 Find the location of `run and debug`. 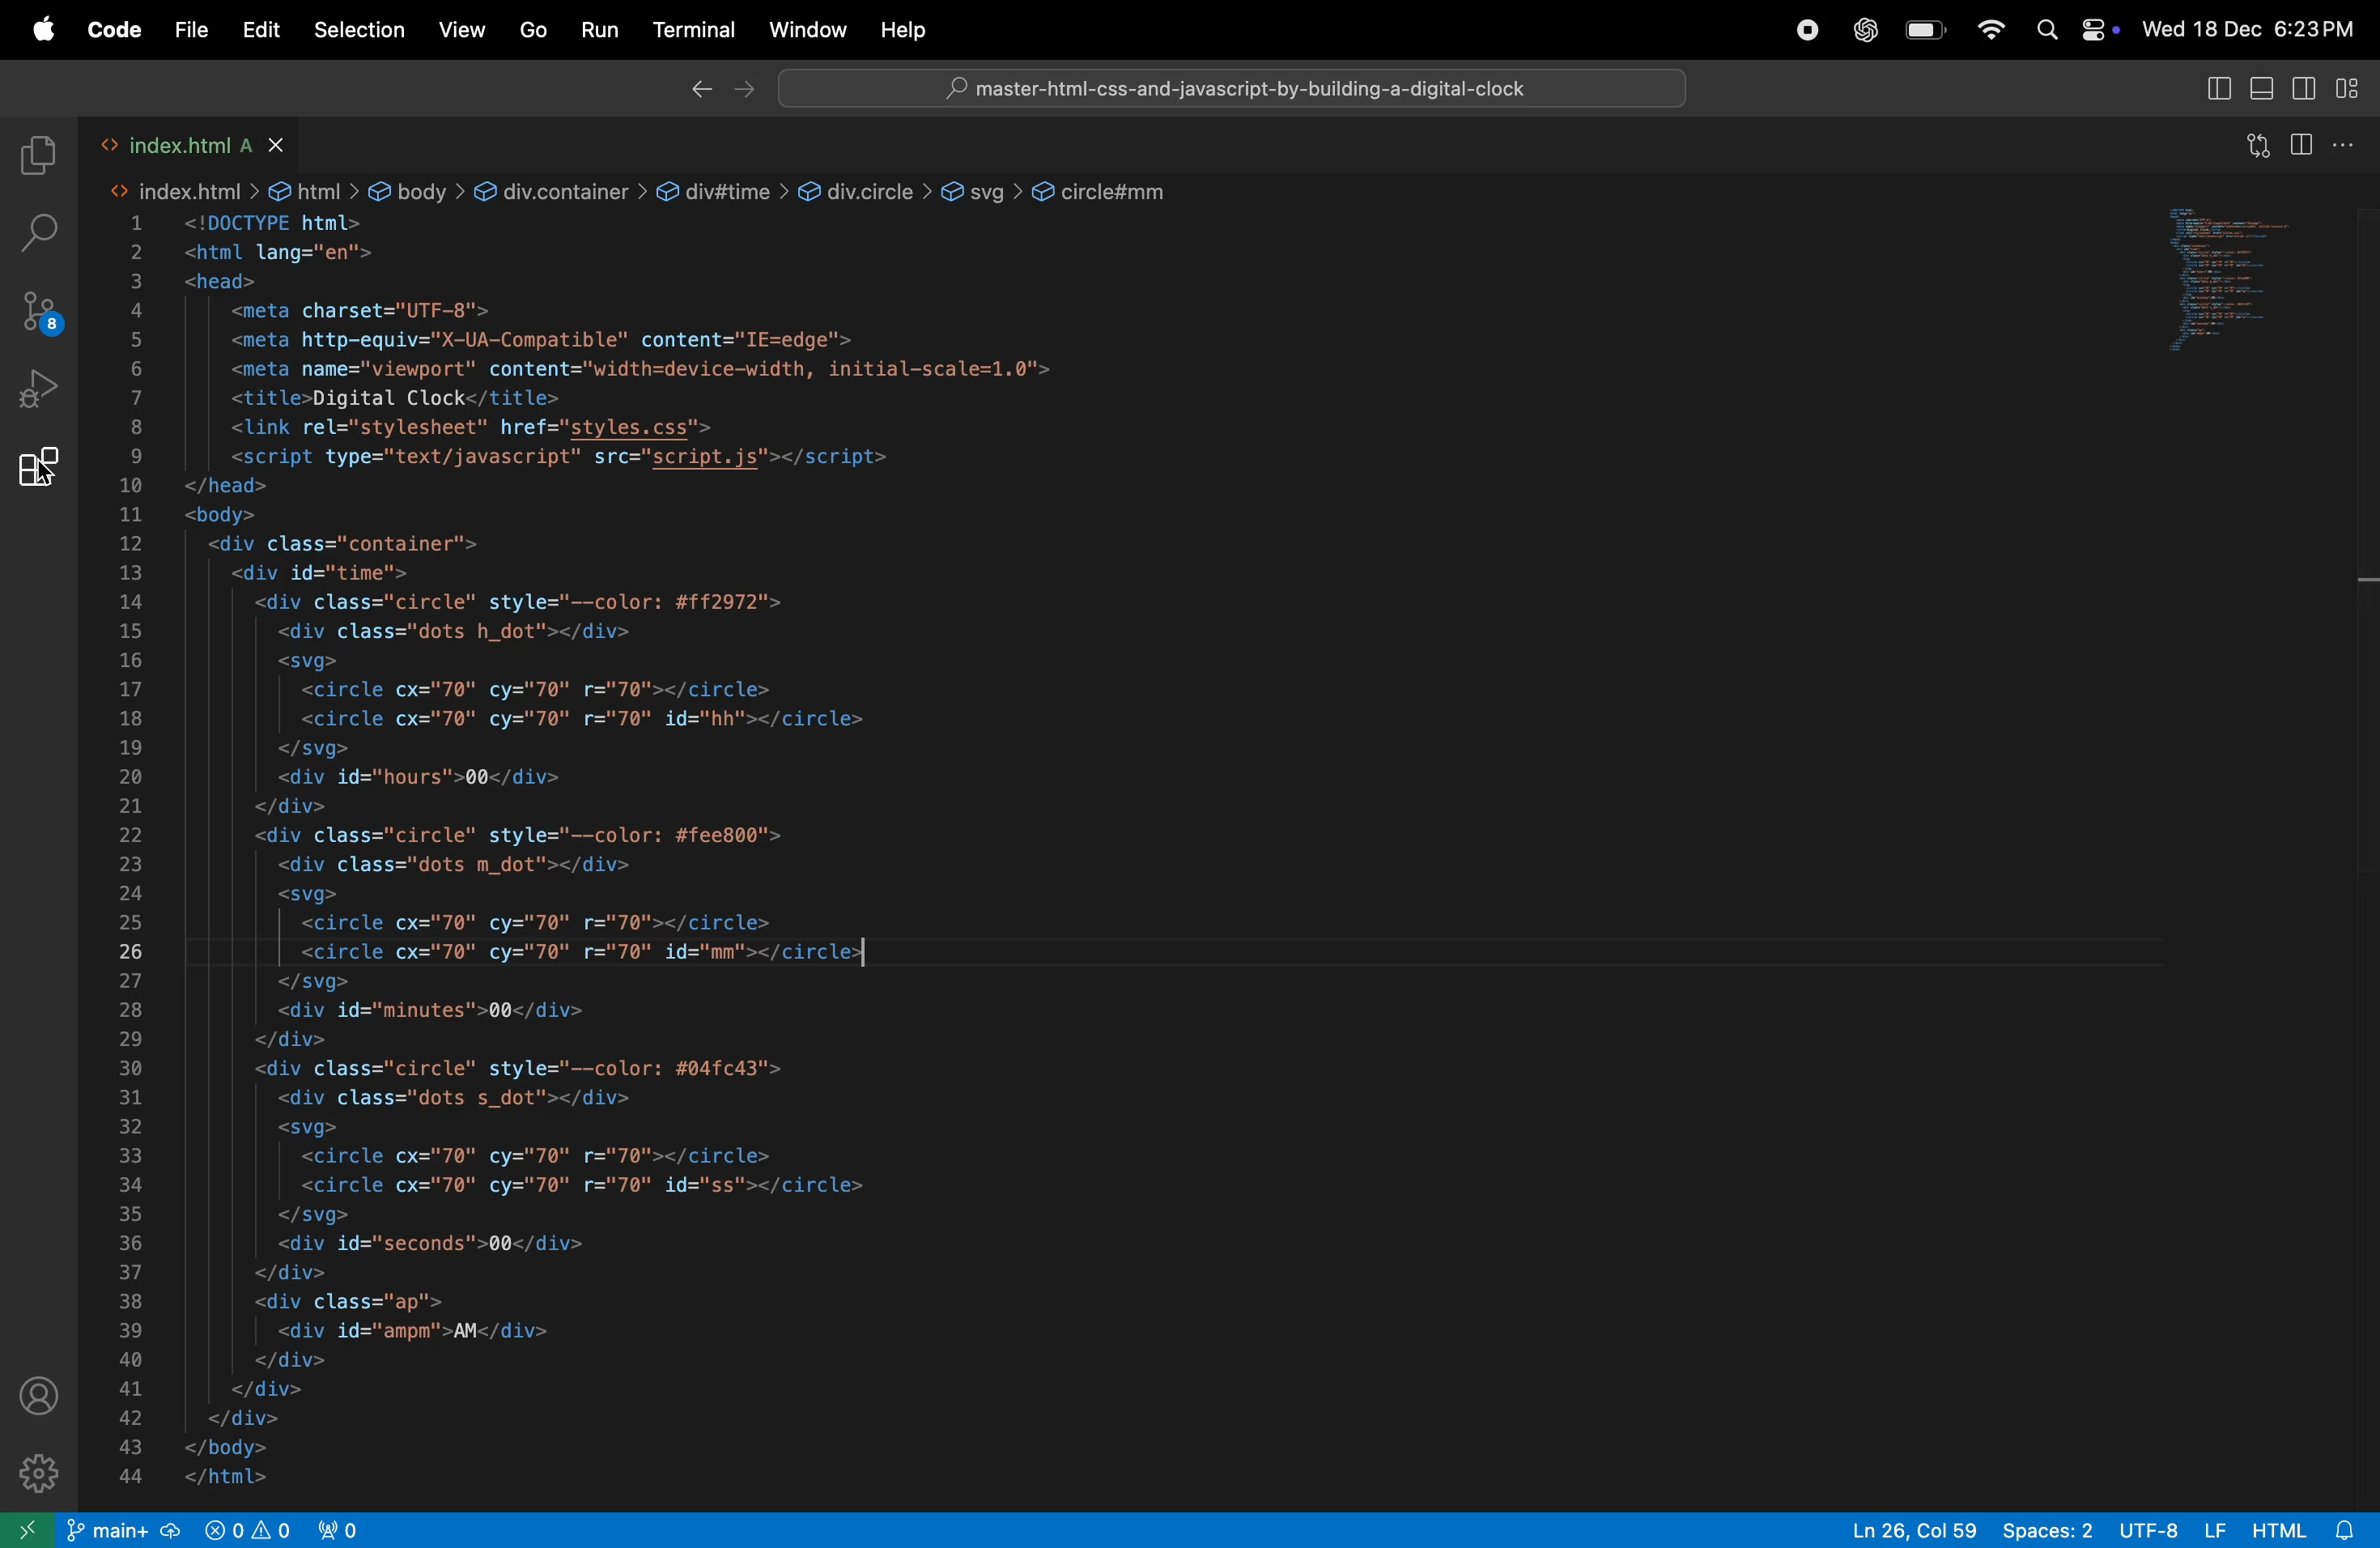

run and debug is located at coordinates (39, 395).